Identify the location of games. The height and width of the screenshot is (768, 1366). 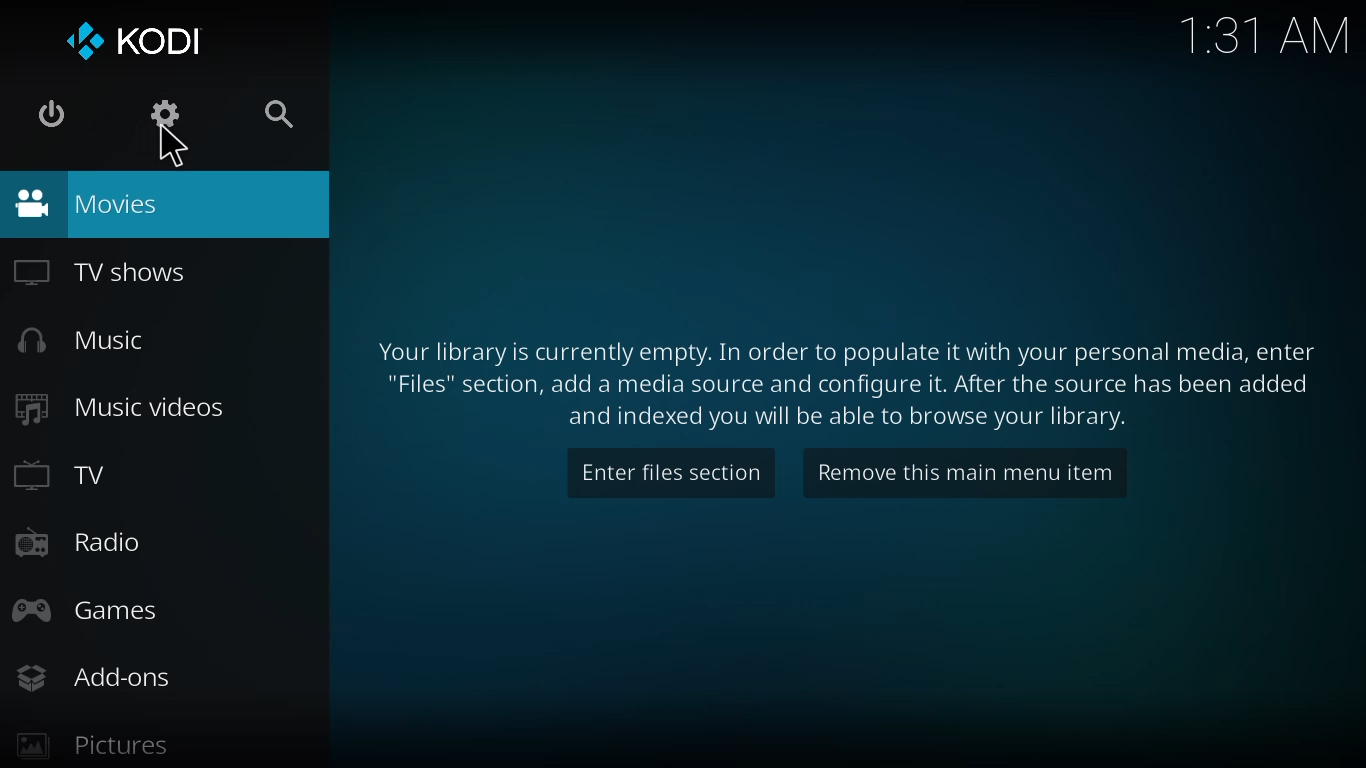
(94, 611).